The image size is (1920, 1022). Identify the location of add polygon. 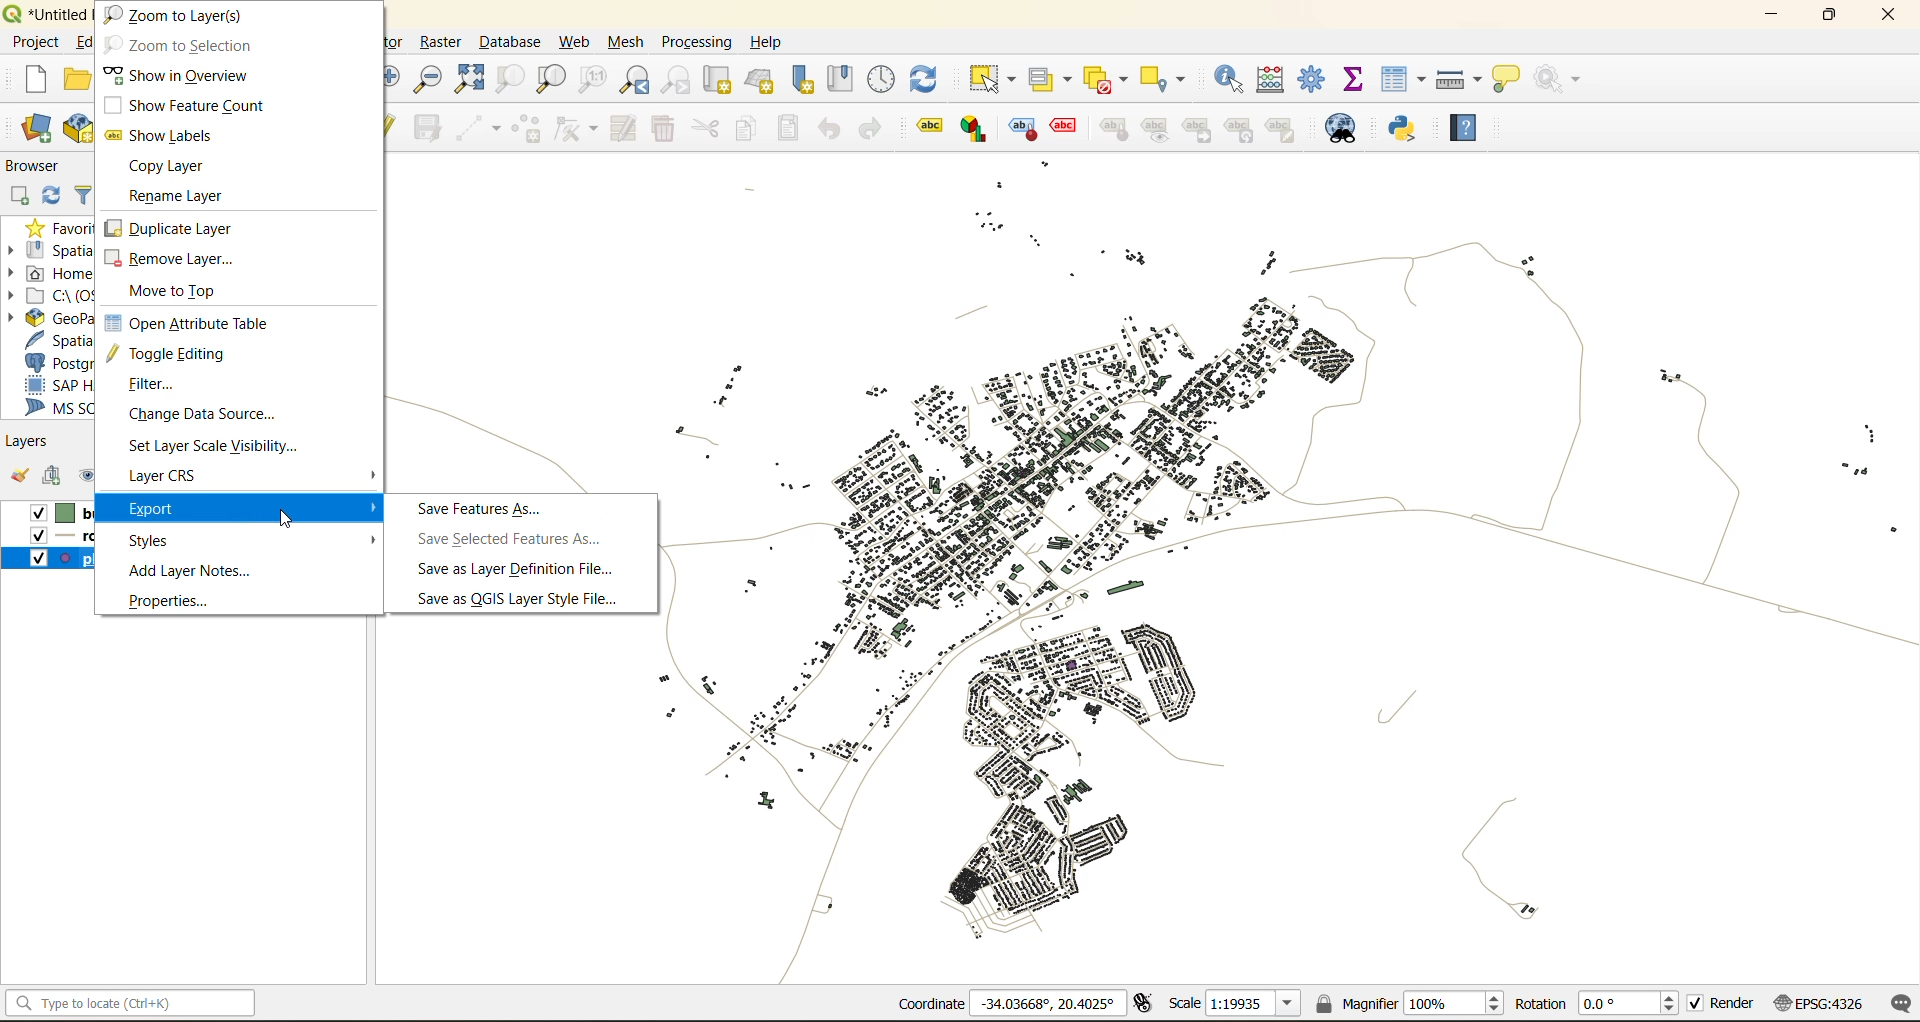
(528, 129).